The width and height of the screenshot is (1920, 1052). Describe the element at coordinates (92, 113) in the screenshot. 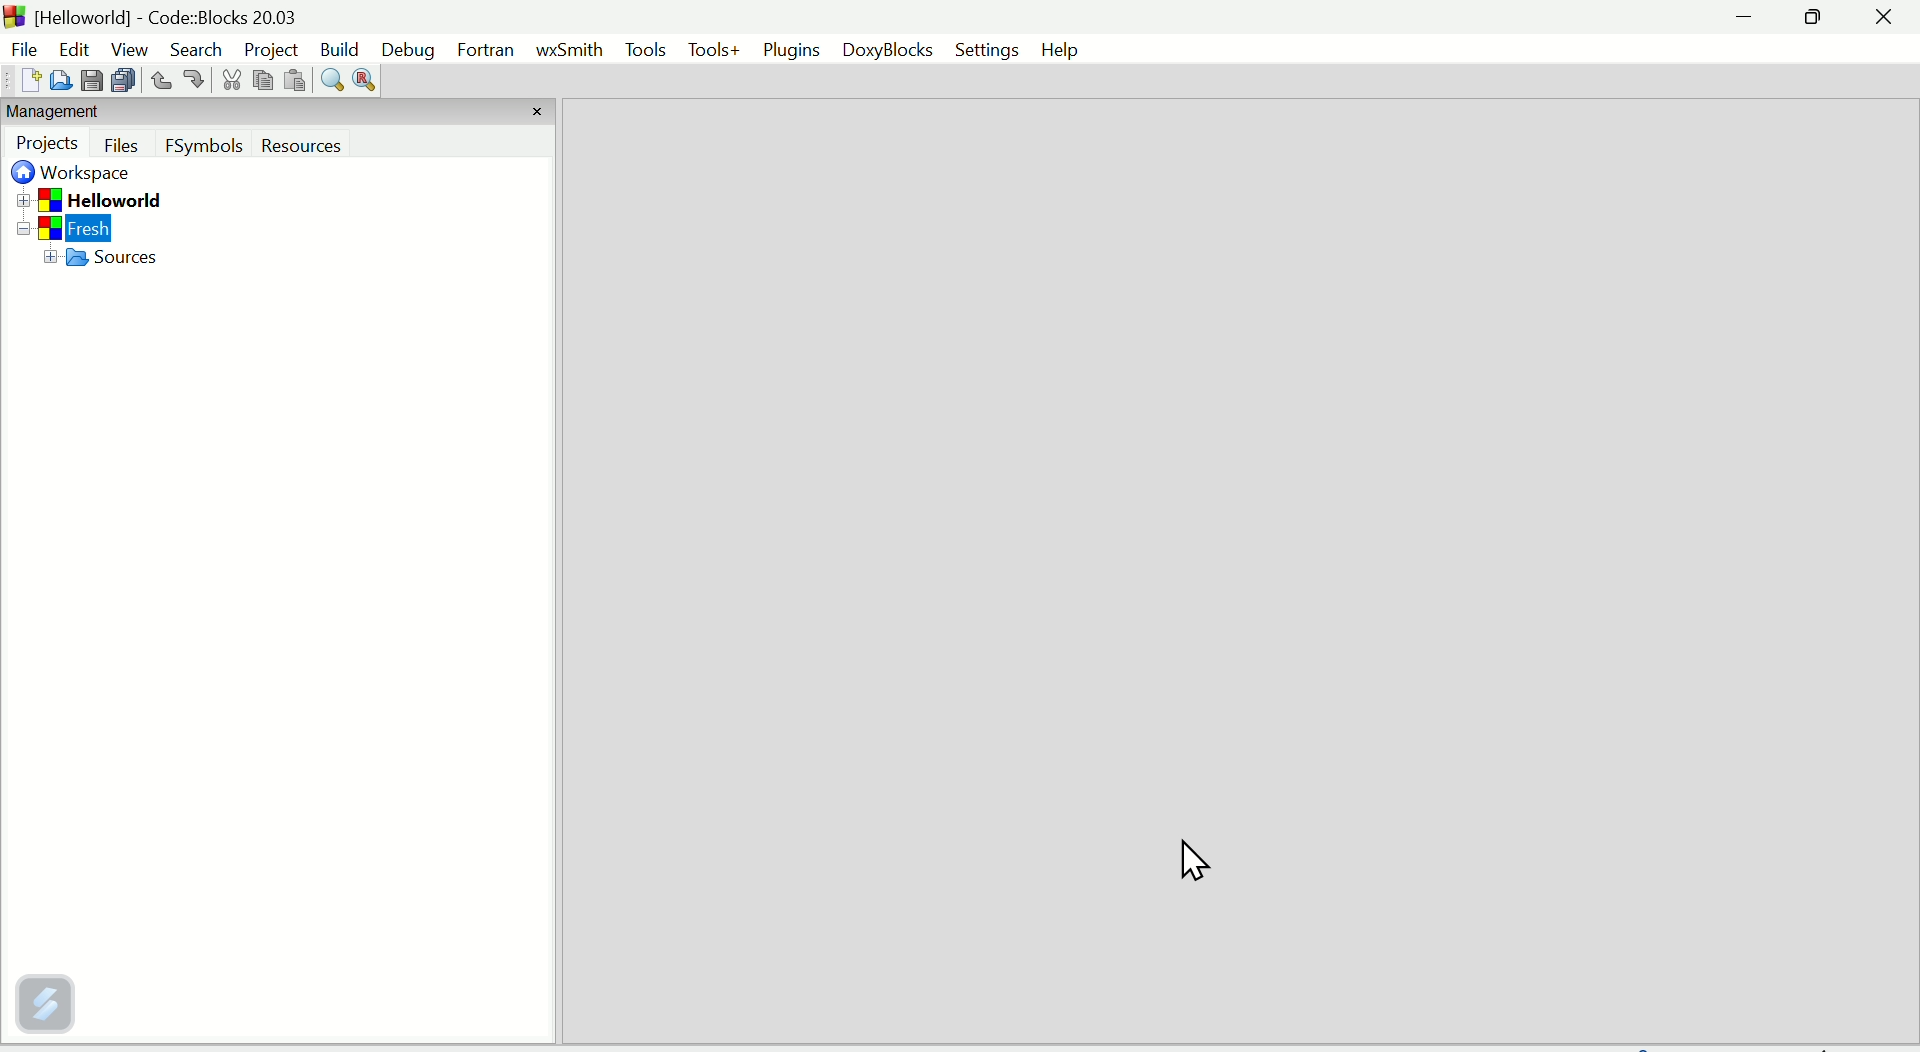

I see `Management` at that location.